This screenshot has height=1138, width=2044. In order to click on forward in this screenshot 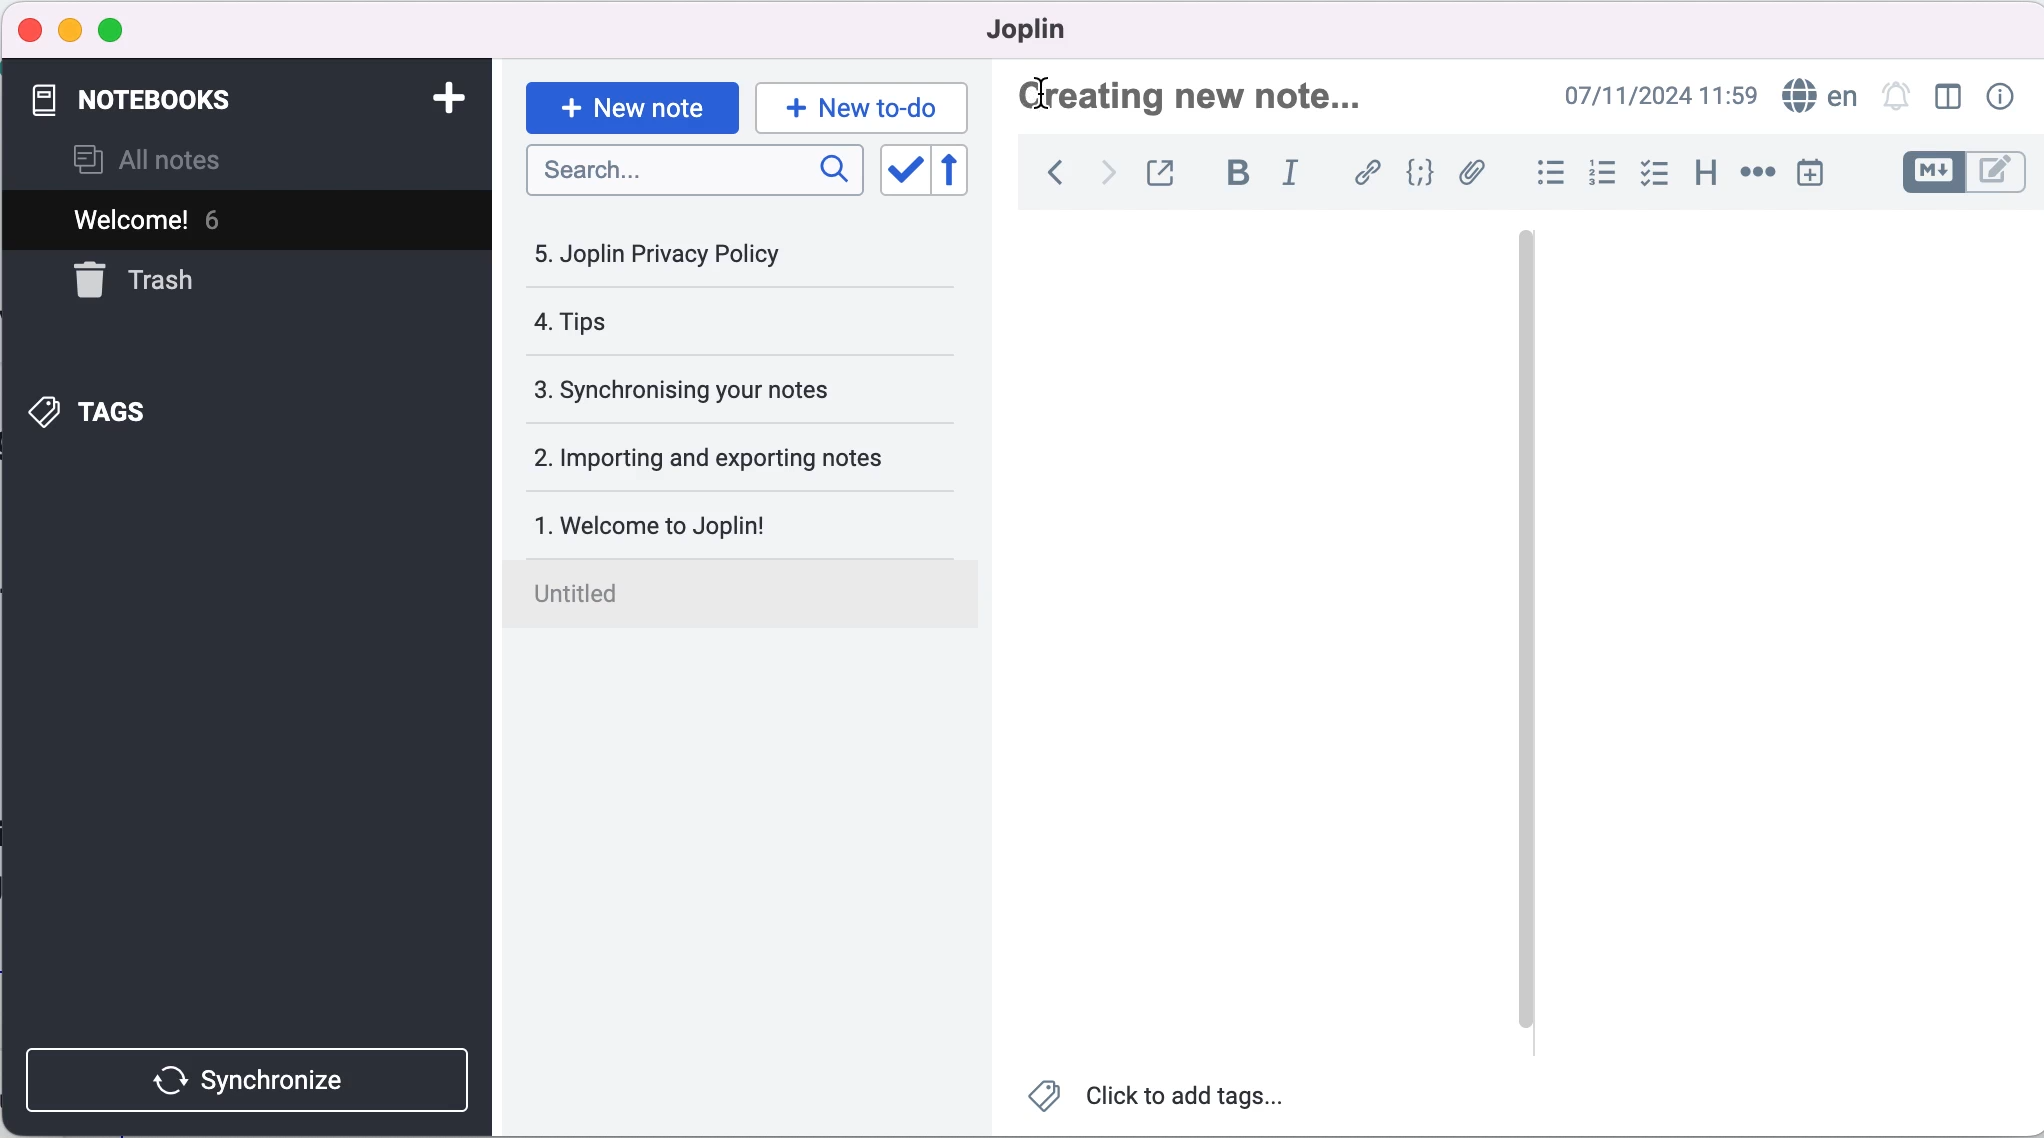, I will do `click(1102, 176)`.